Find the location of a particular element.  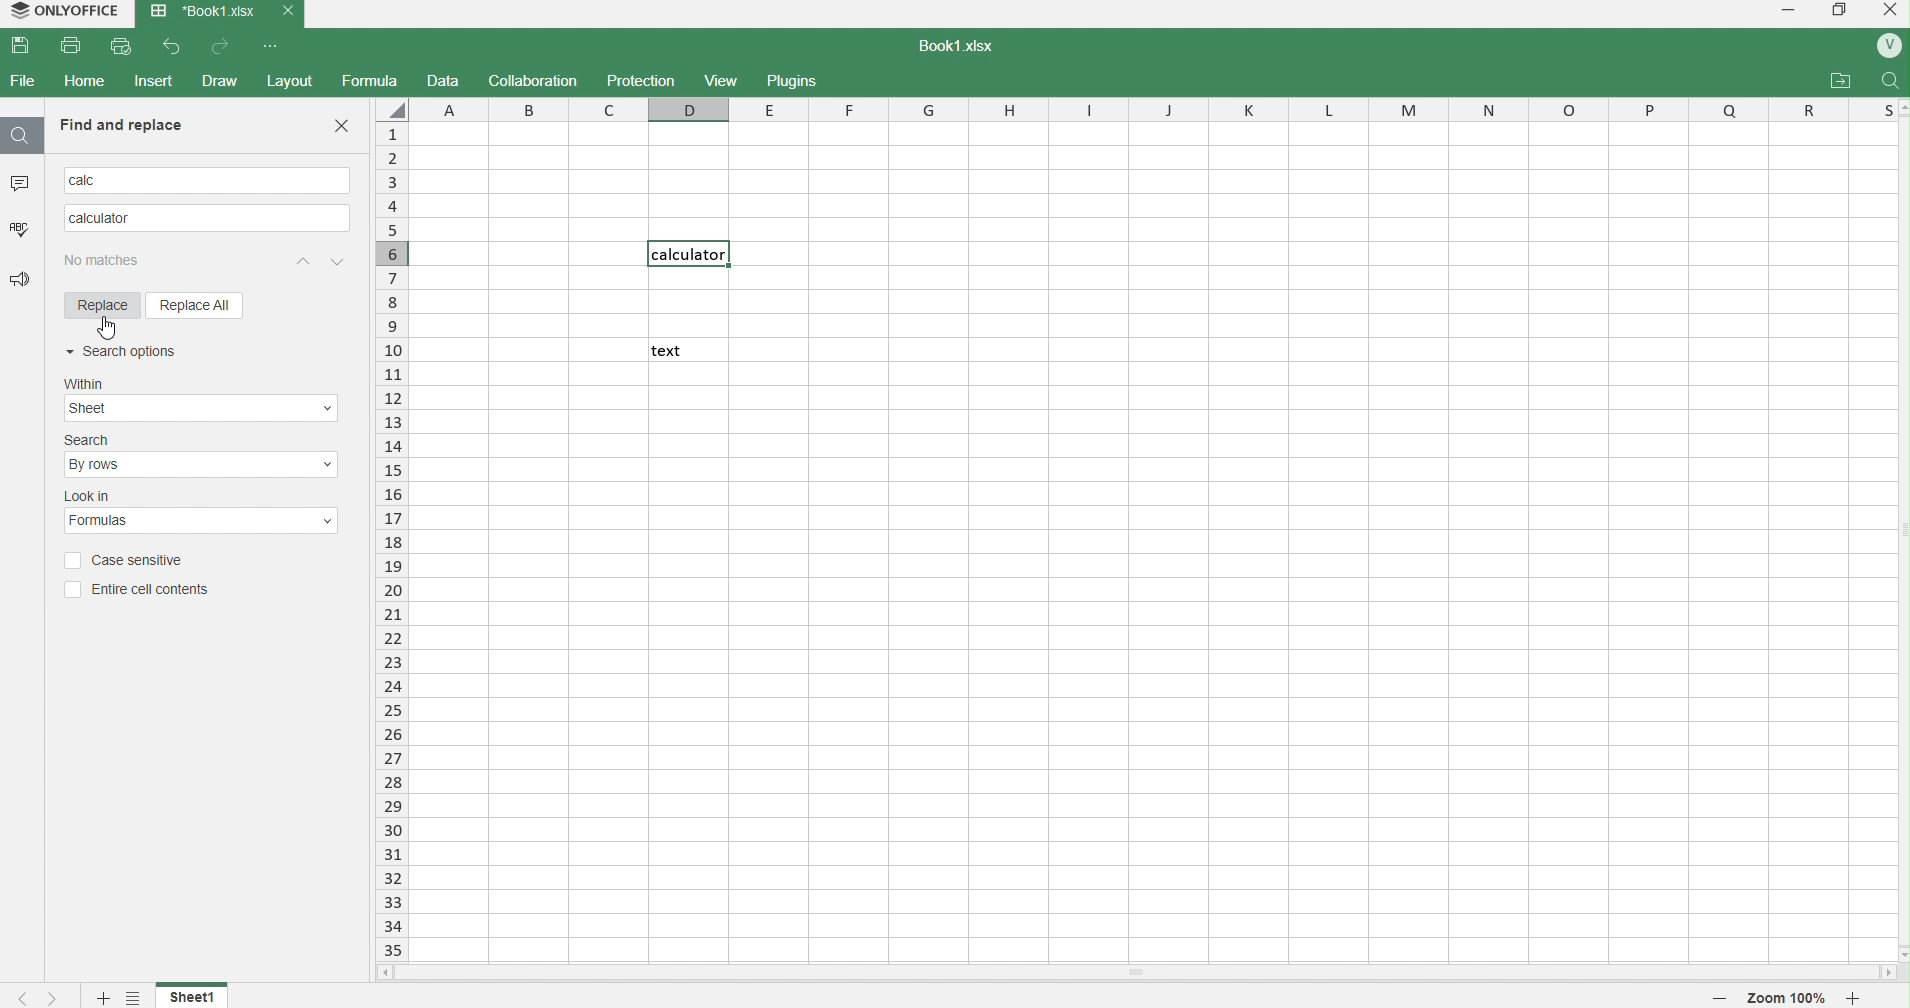

lookin is located at coordinates (95, 496).